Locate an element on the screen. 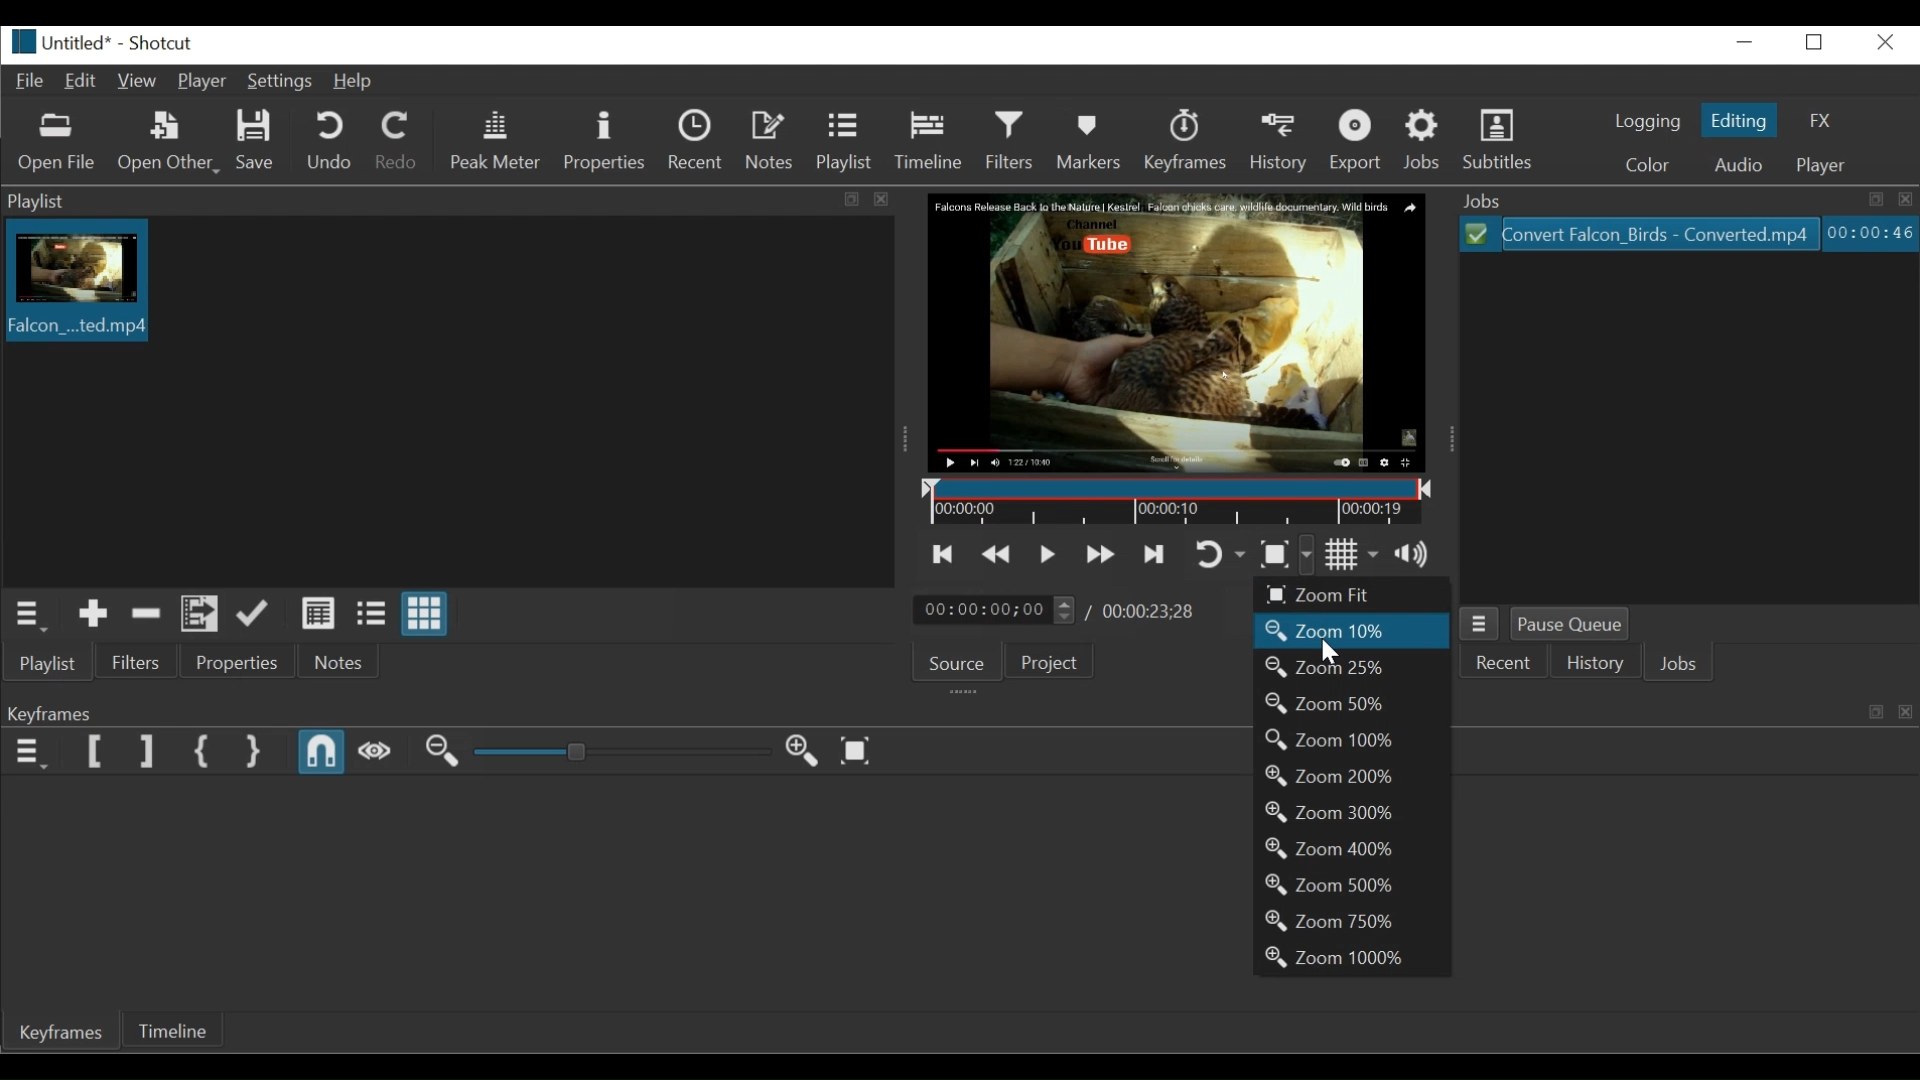  Playlist is located at coordinates (844, 141).